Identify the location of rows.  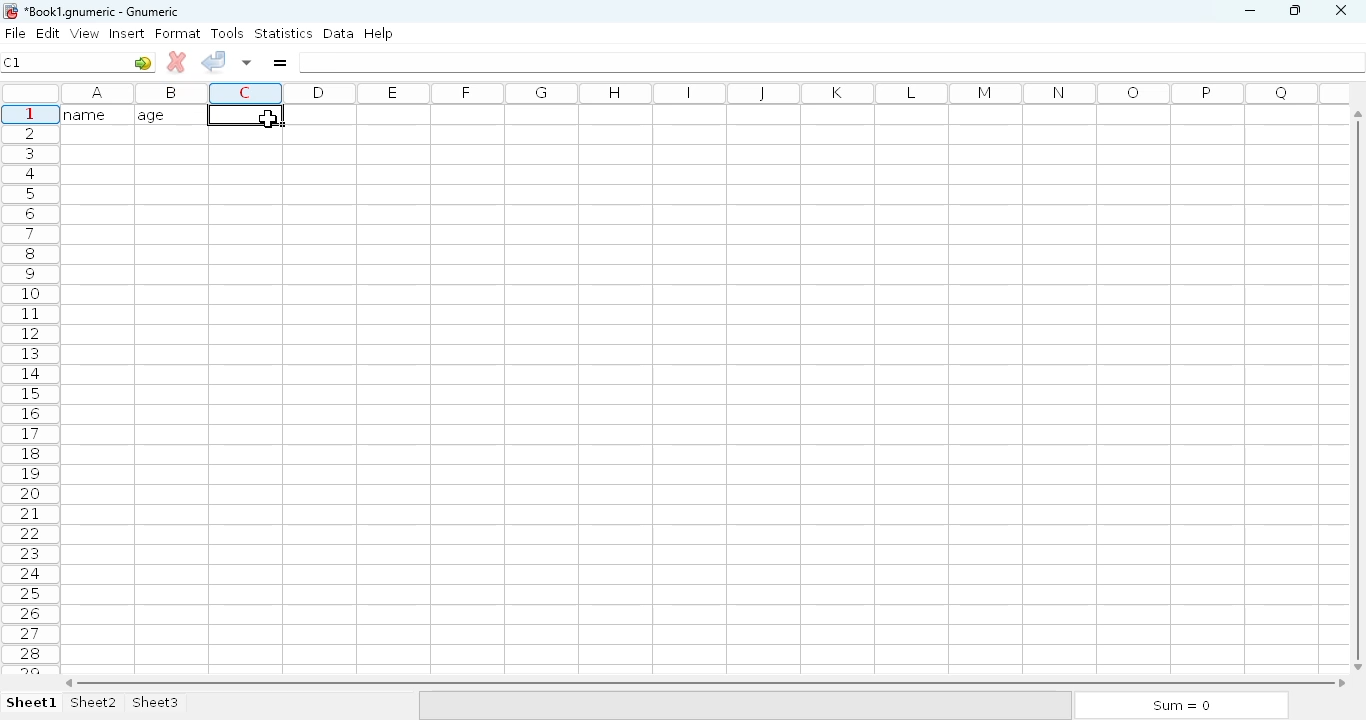
(30, 389).